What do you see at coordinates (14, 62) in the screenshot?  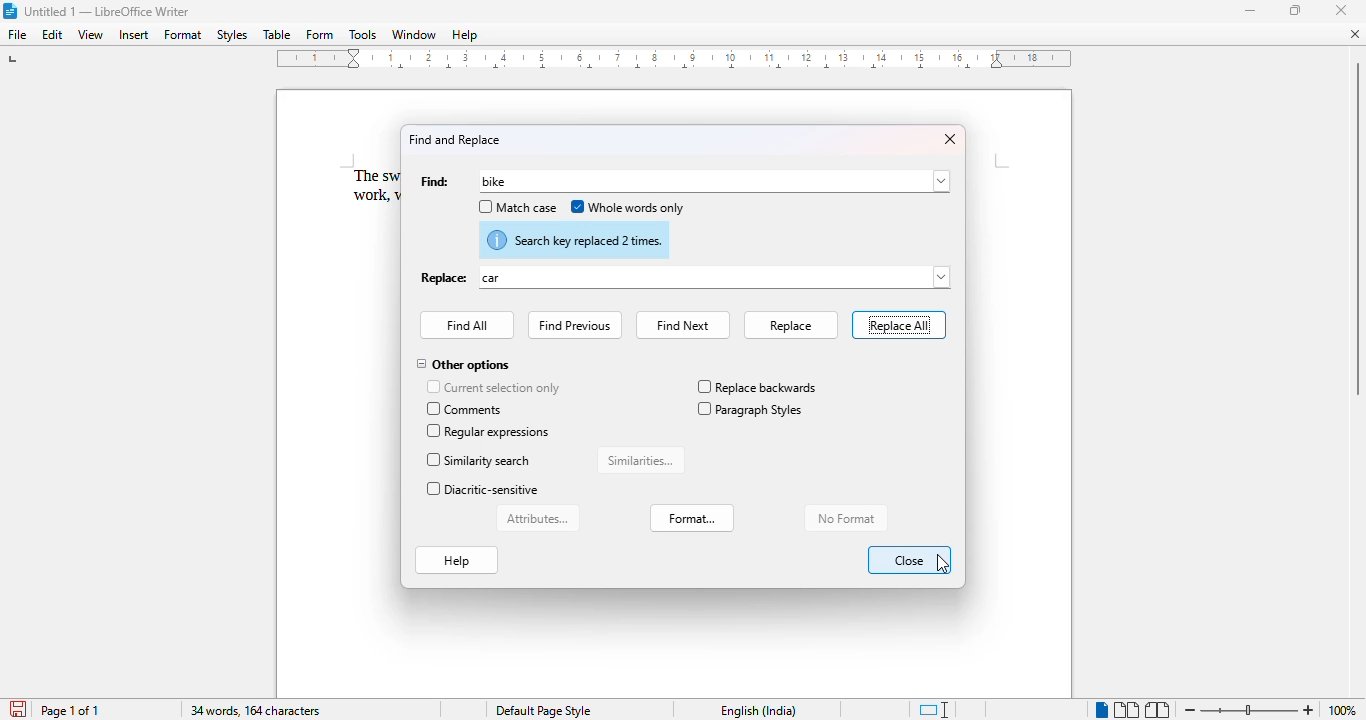 I see `tap stop` at bounding box center [14, 62].